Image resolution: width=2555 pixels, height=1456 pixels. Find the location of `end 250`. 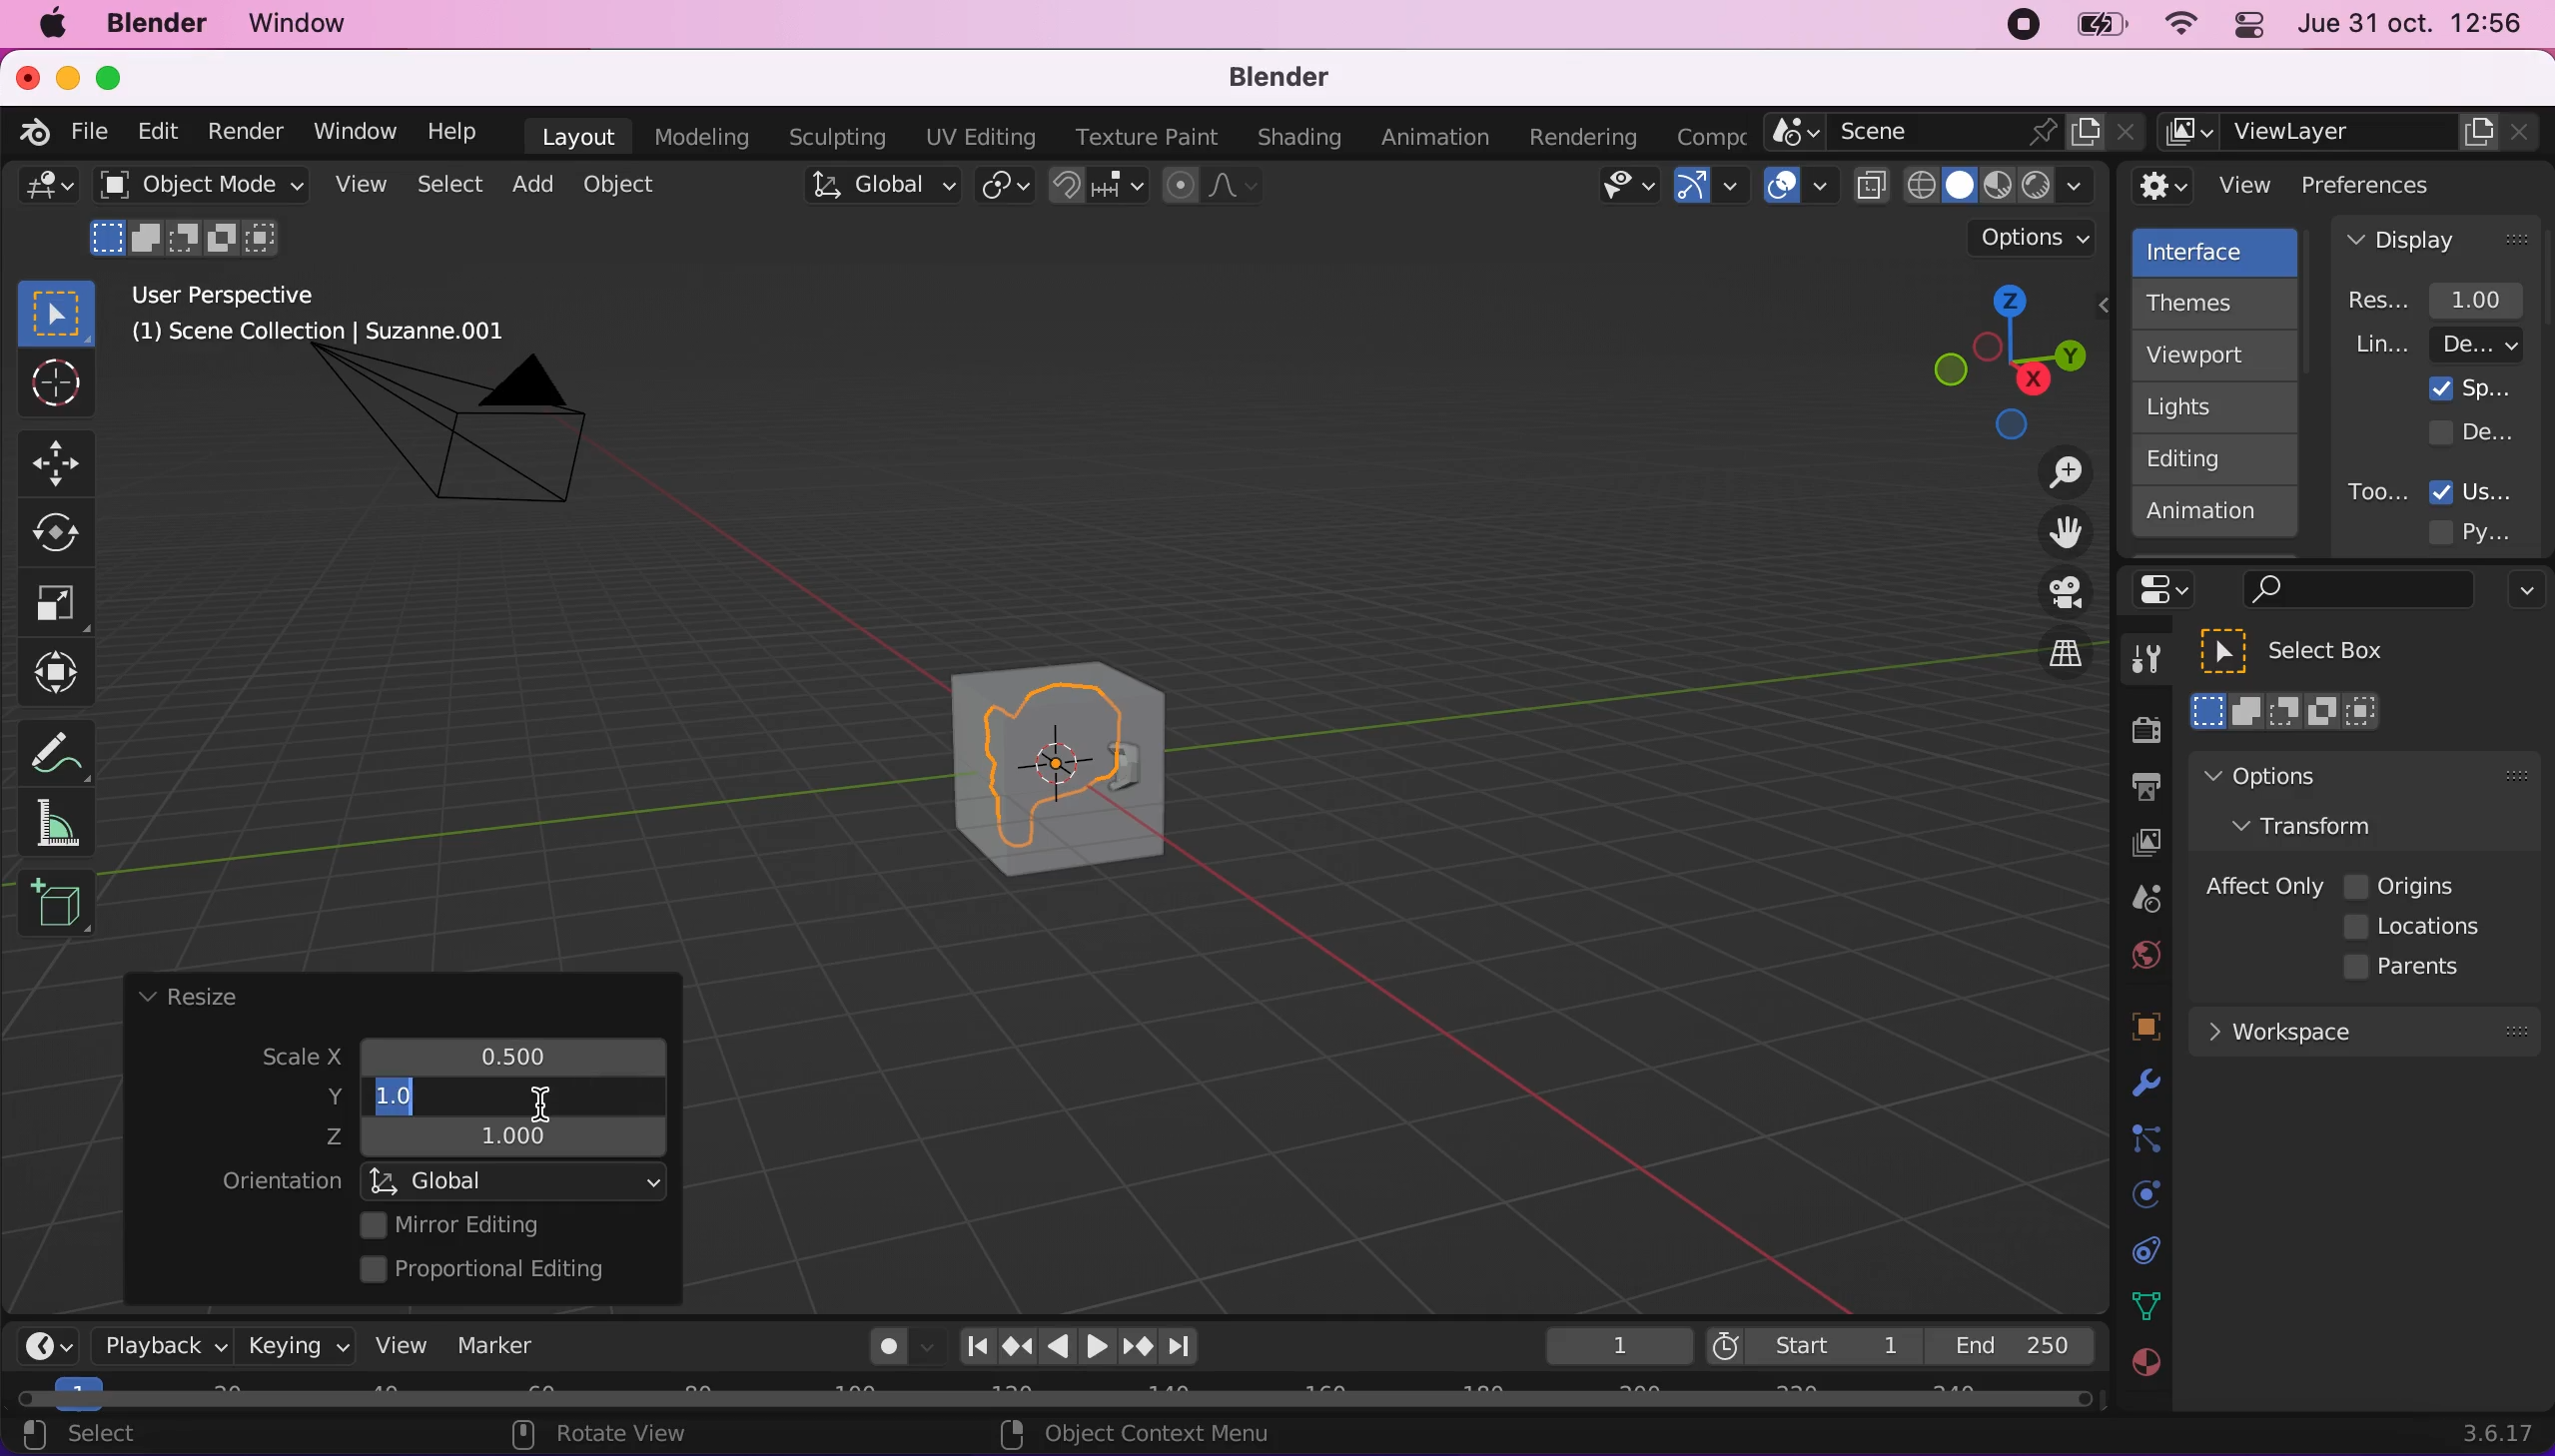

end 250 is located at coordinates (2010, 1344).